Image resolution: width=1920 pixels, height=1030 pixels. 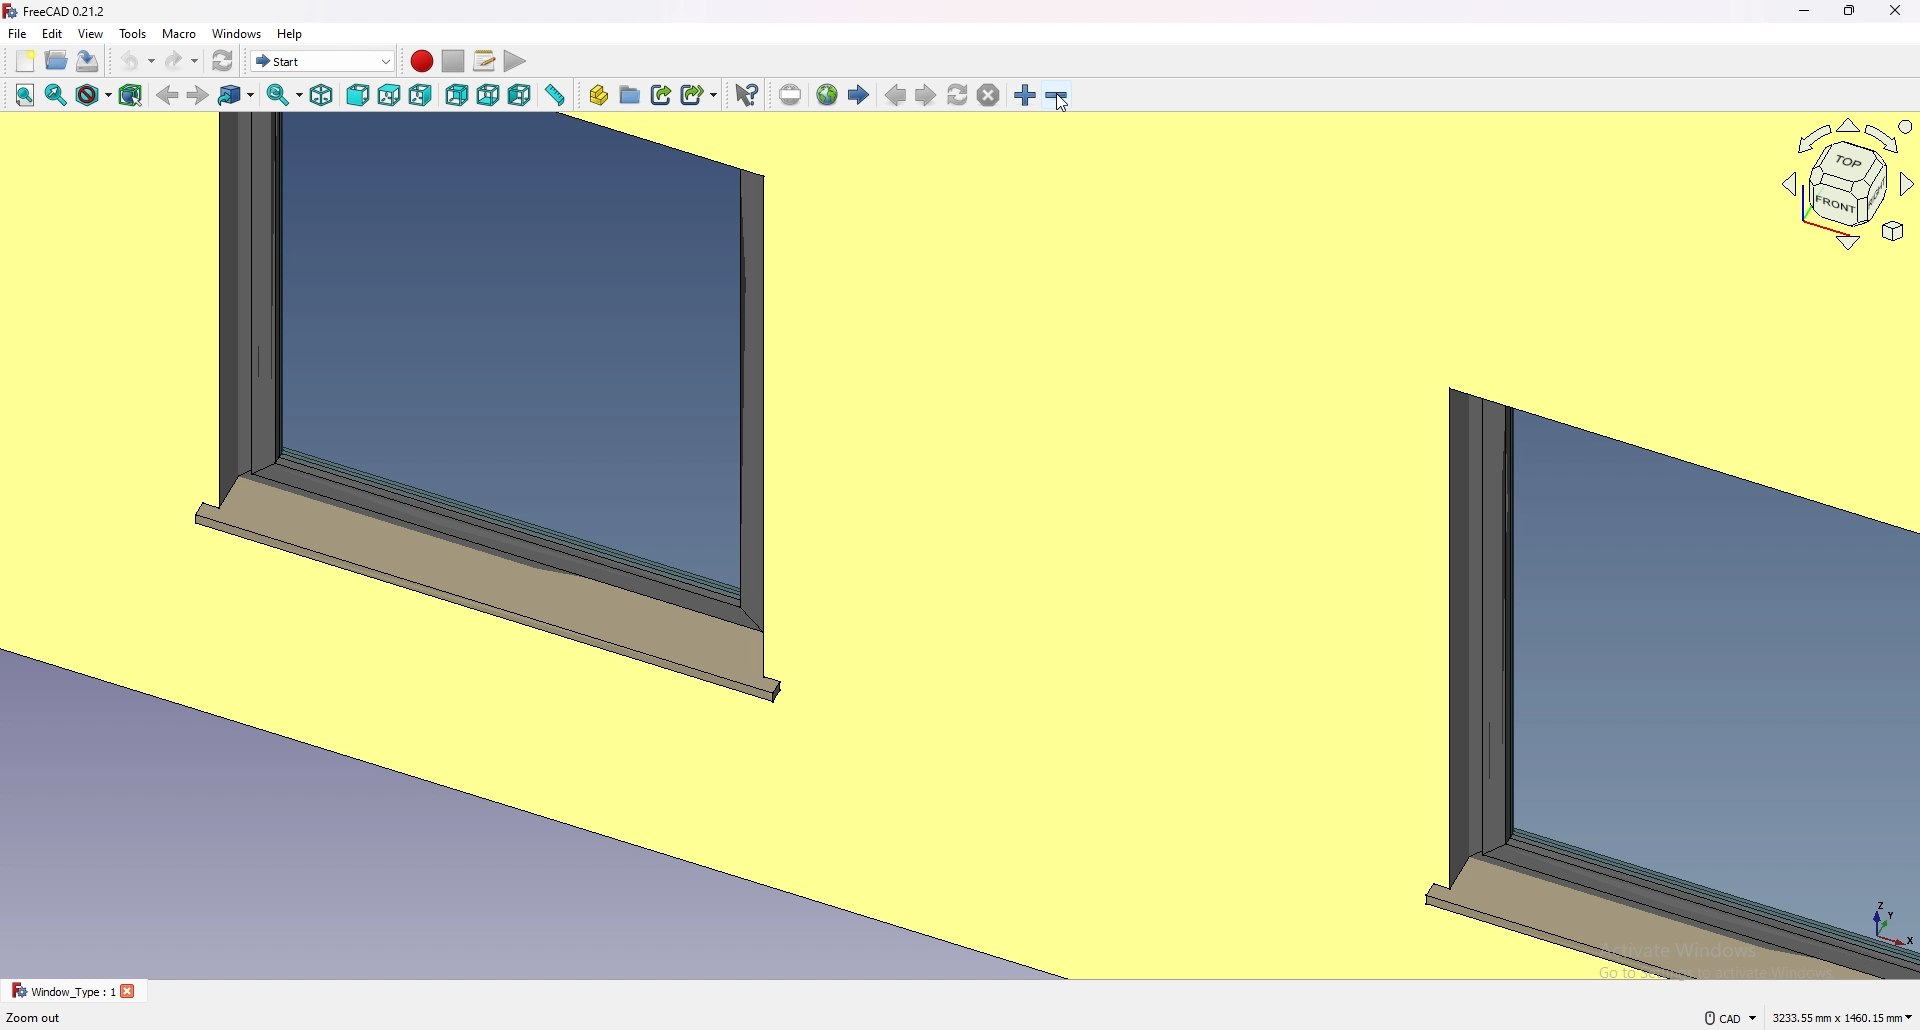 I want to click on whats this?, so click(x=746, y=94).